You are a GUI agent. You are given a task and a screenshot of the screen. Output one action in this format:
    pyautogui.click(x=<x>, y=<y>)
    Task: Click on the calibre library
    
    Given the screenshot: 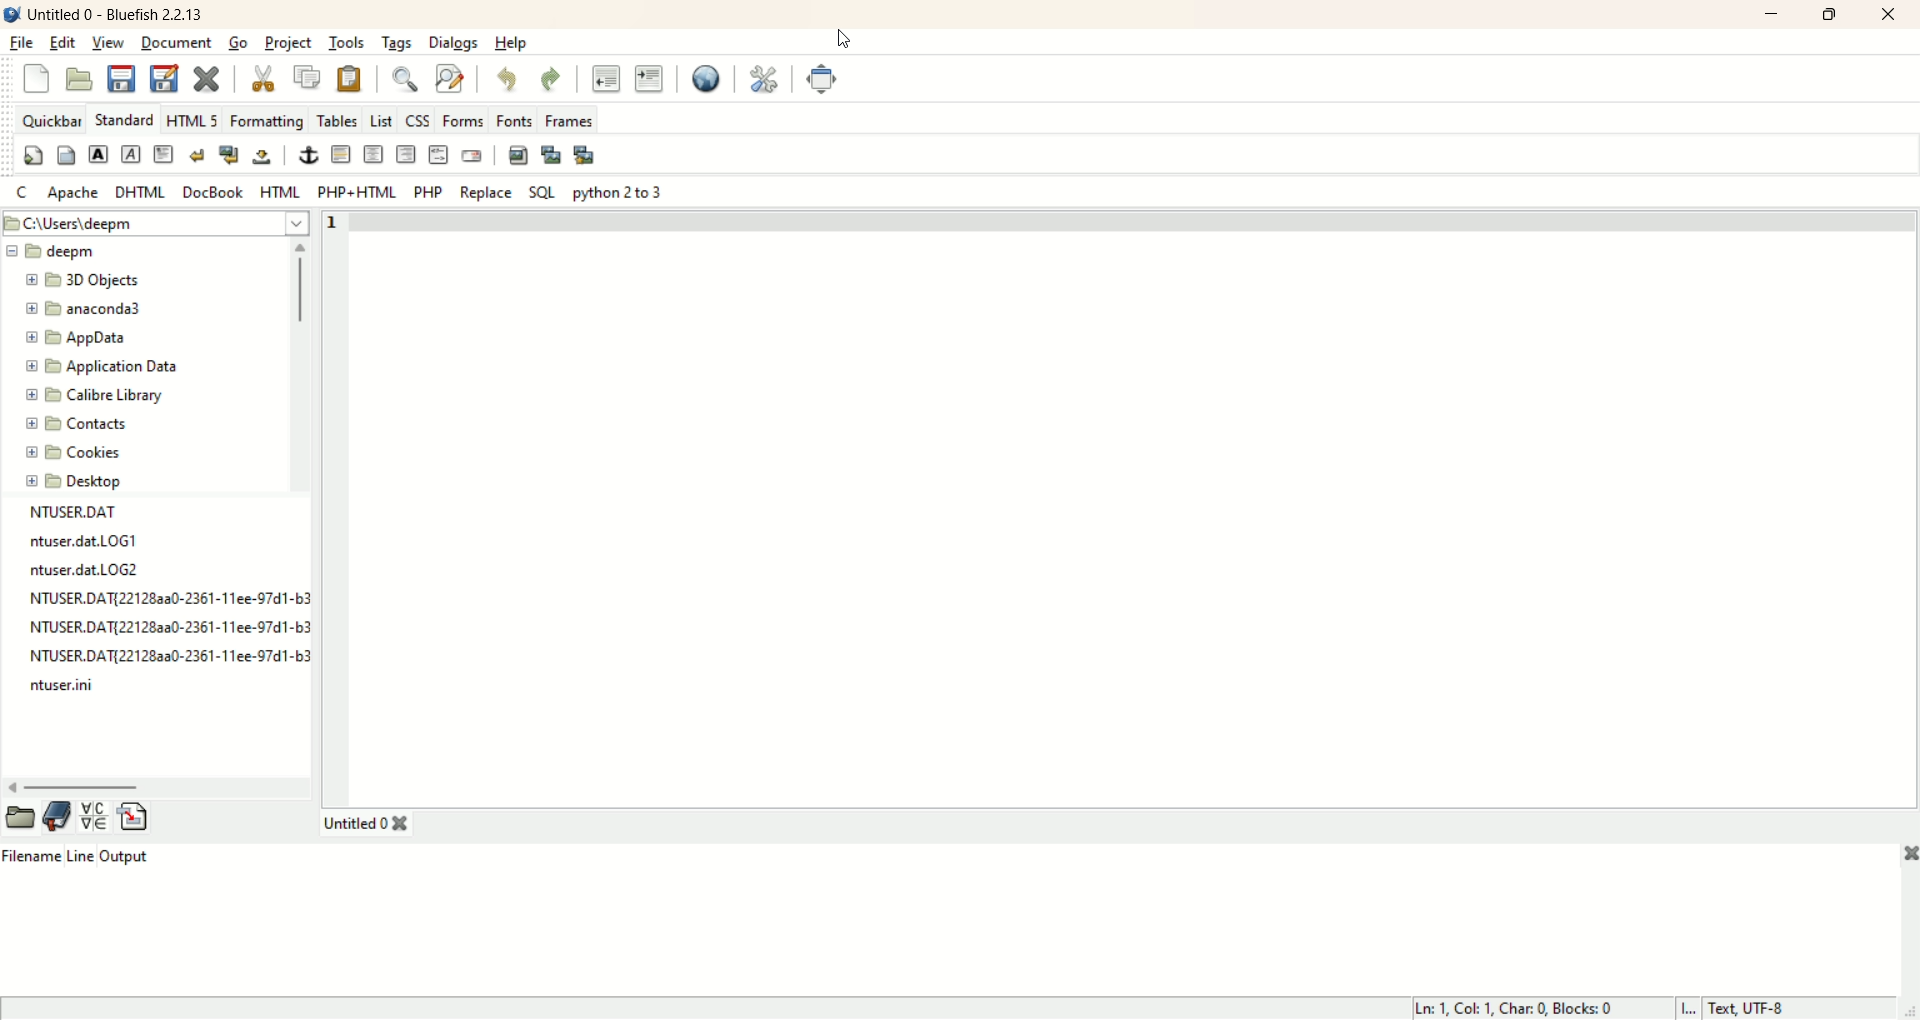 What is the action you would take?
    pyautogui.click(x=97, y=394)
    